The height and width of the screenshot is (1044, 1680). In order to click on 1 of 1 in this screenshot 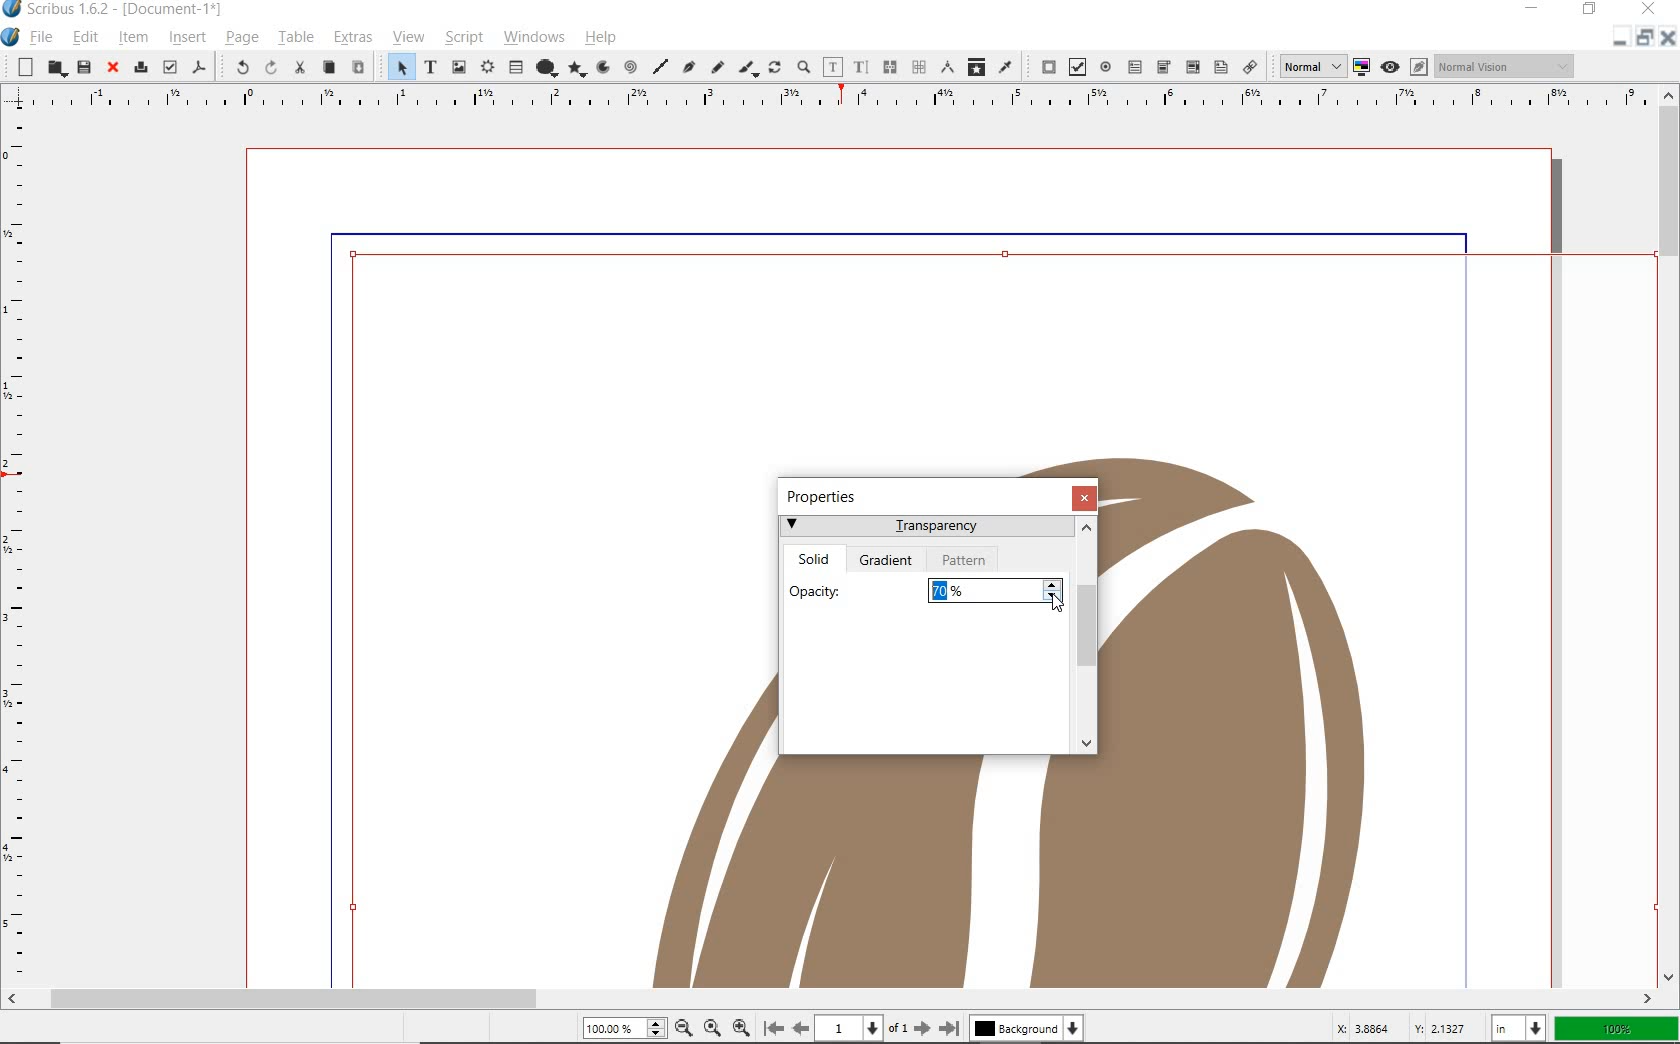, I will do `click(862, 1029)`.